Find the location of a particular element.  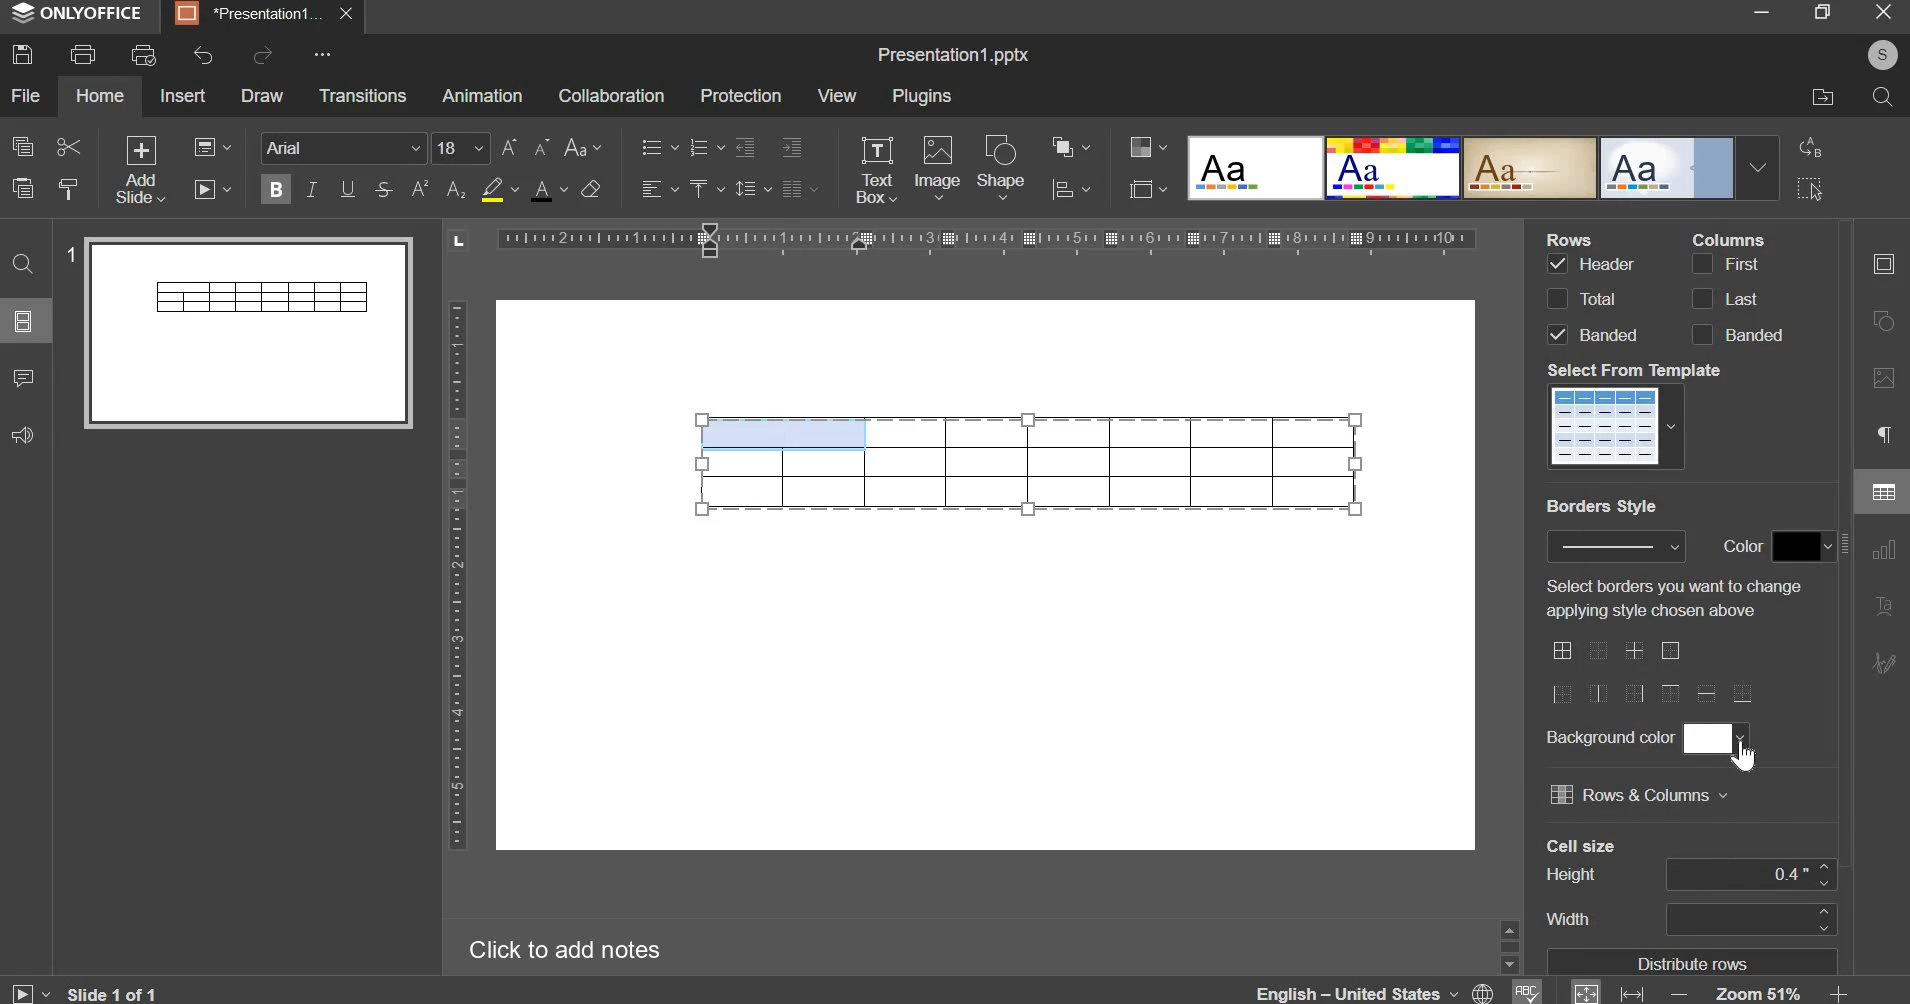

slide menu is located at coordinates (23, 321).